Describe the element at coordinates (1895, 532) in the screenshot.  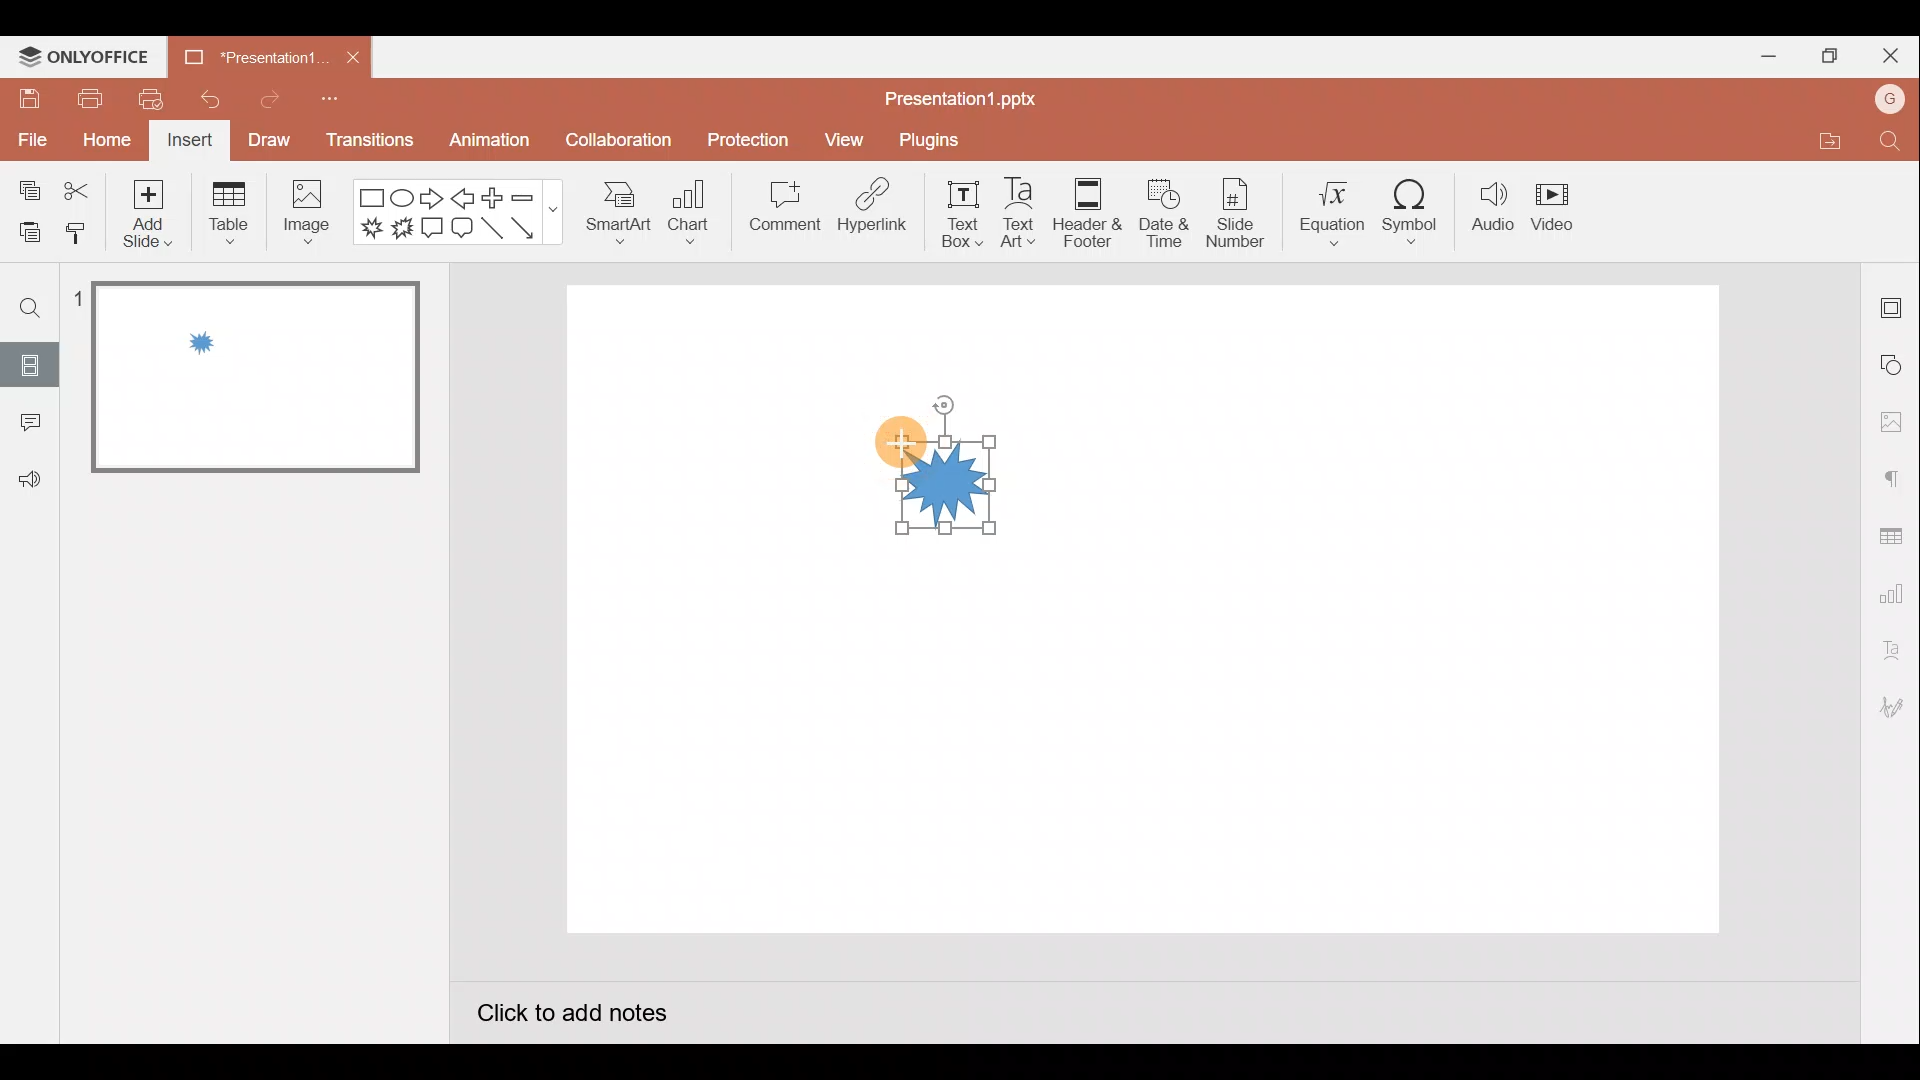
I see `Table settings` at that location.